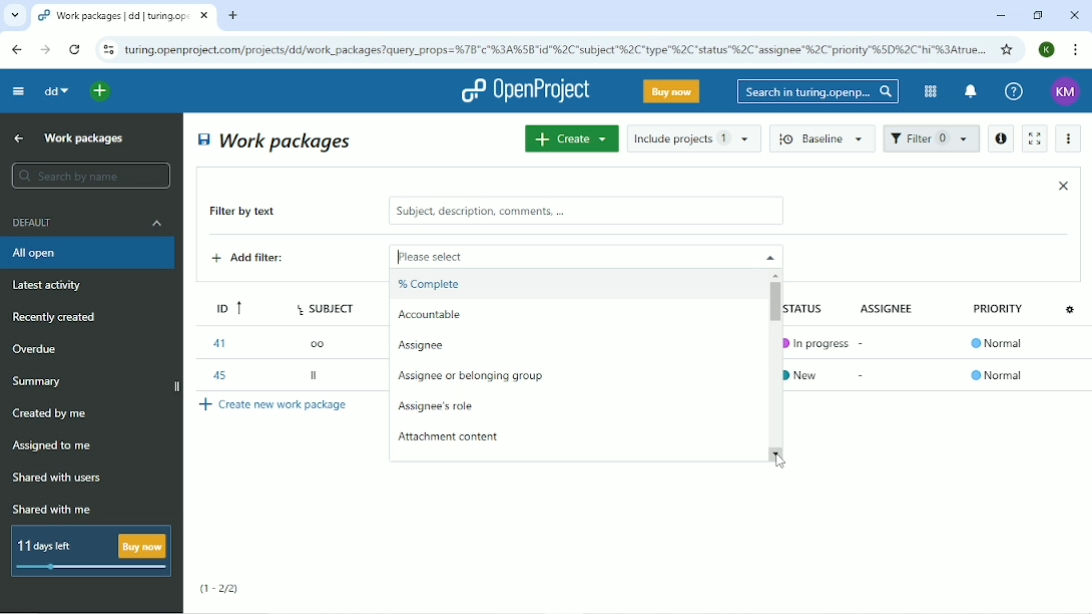 The width and height of the screenshot is (1092, 614). What do you see at coordinates (1070, 139) in the screenshot?
I see `More actions` at bounding box center [1070, 139].